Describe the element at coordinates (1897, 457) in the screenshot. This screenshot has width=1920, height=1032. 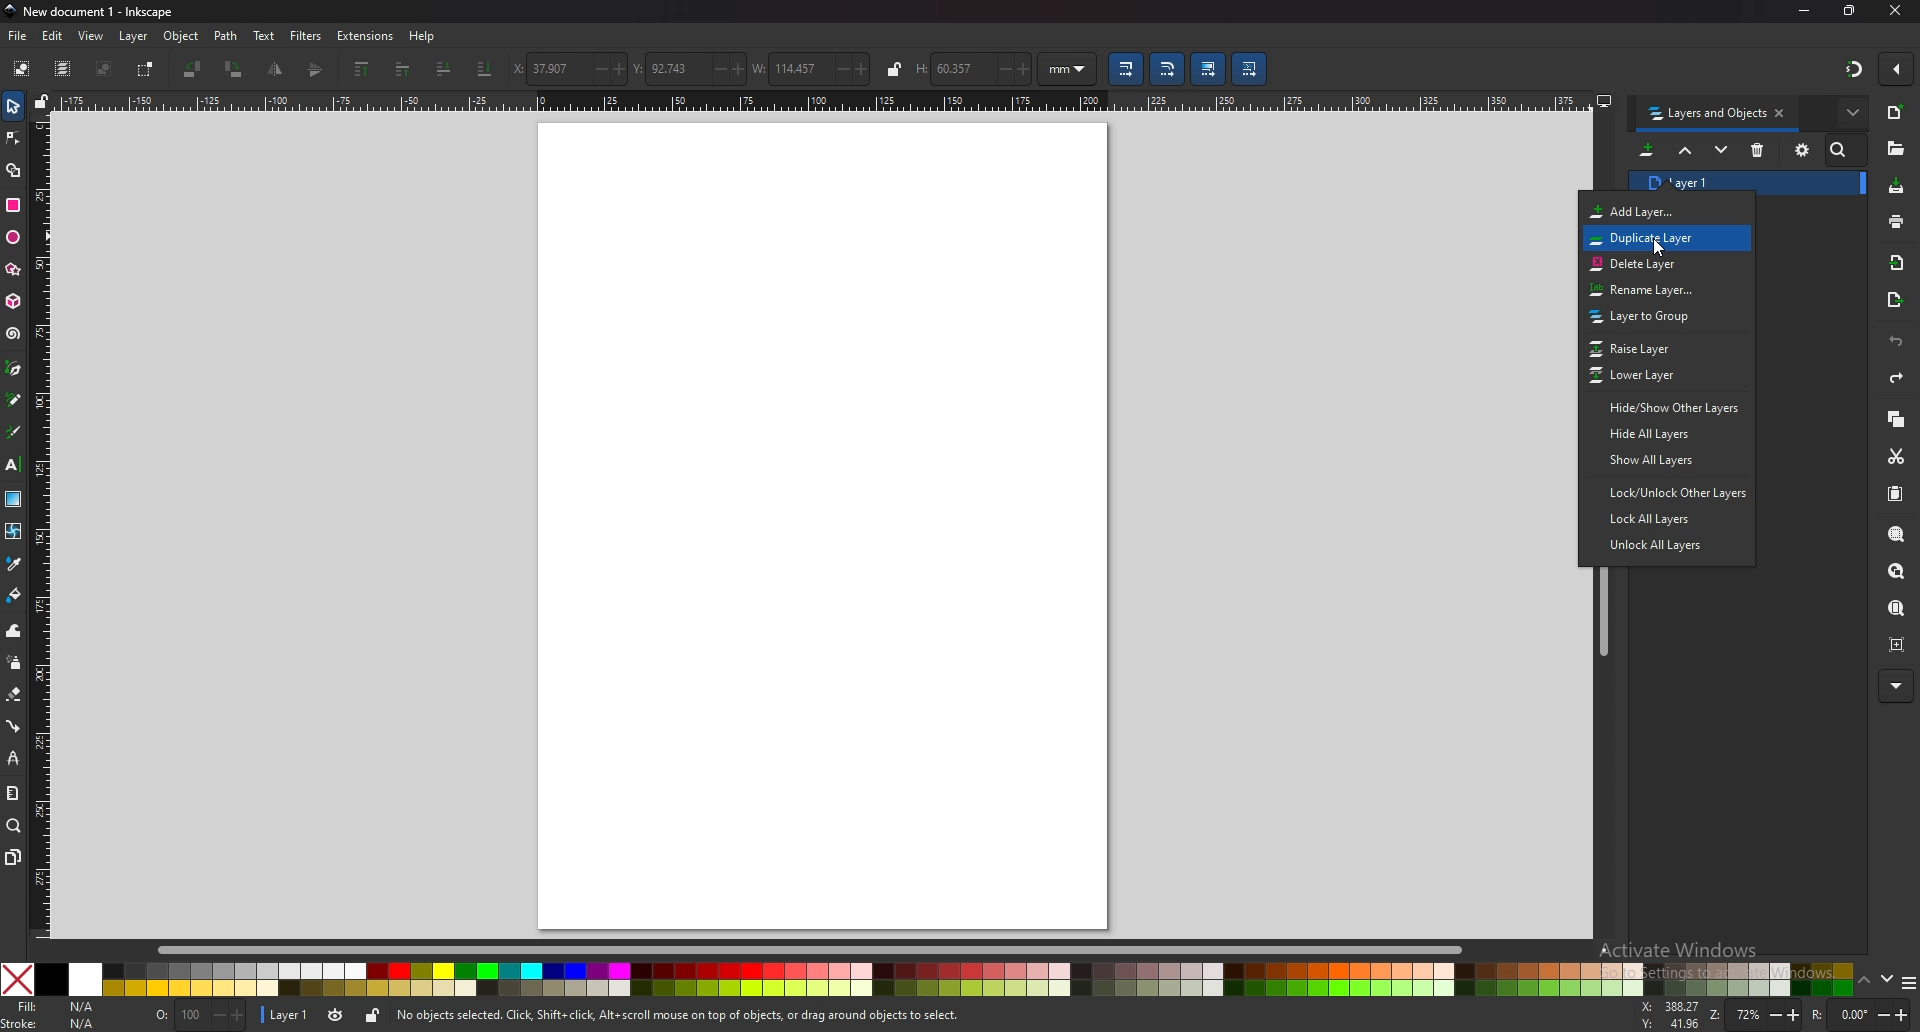
I see `cut` at that location.